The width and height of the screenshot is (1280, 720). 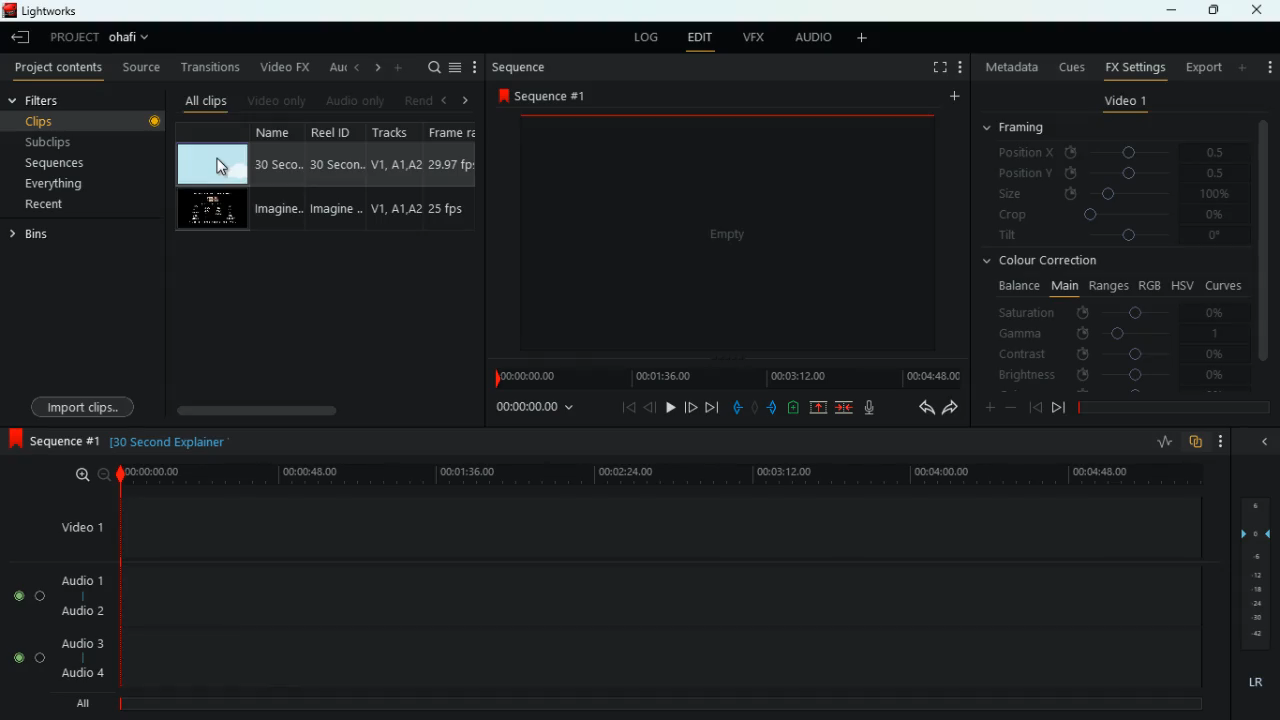 I want to click on audio 4, so click(x=80, y=675).